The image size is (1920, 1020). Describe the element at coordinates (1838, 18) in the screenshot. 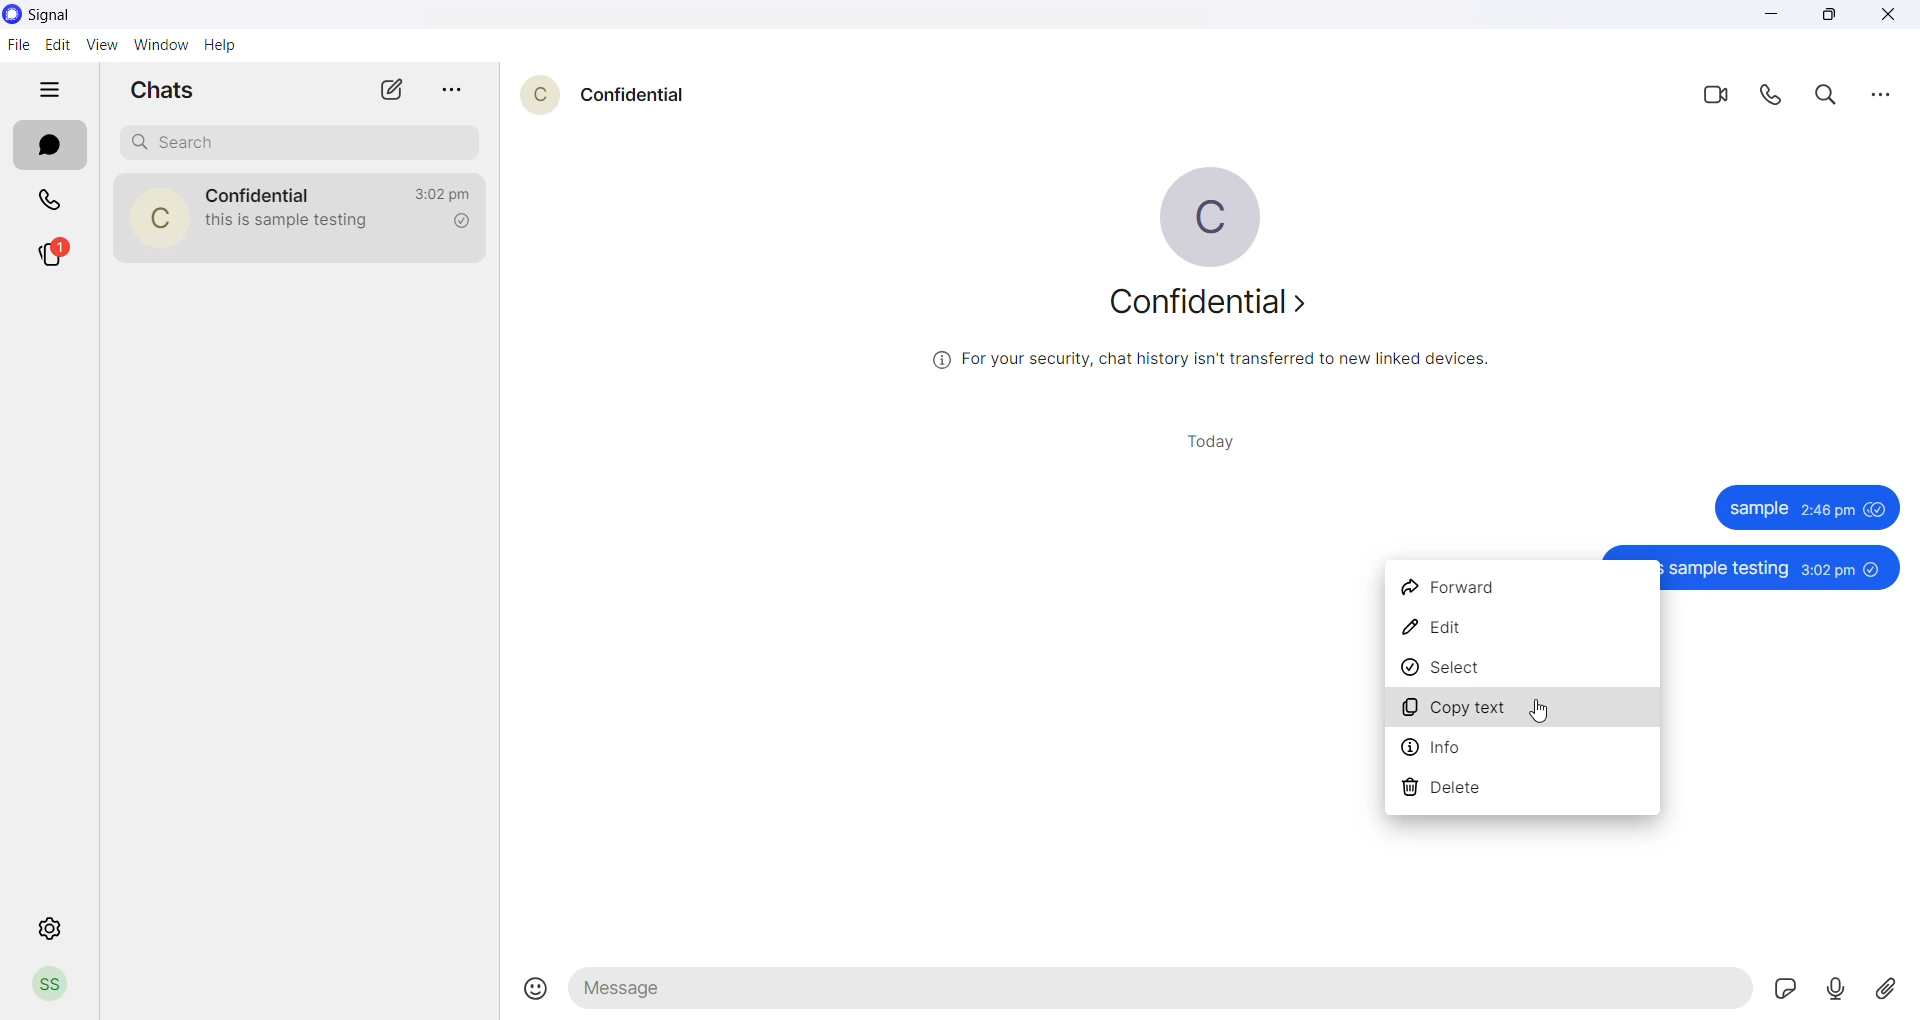

I see `maximize` at that location.